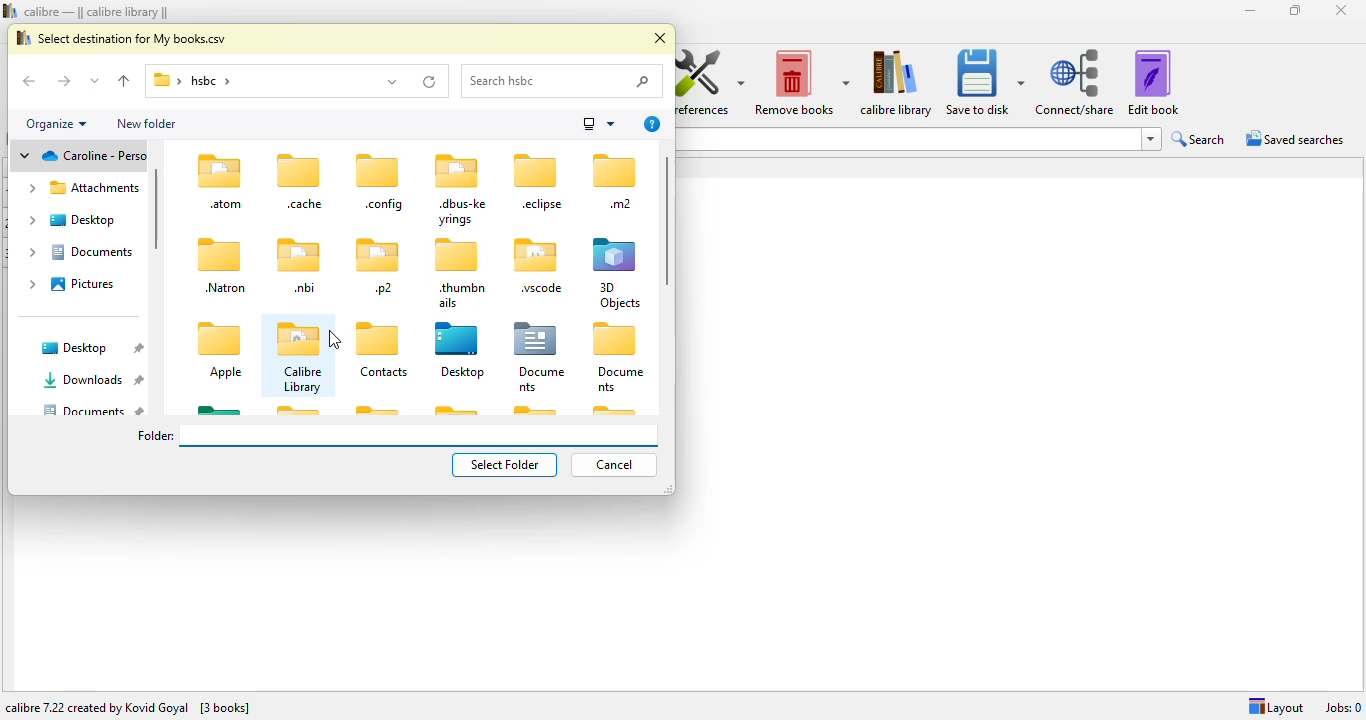 This screenshot has height=720, width=1366. I want to click on preferences, so click(710, 81).